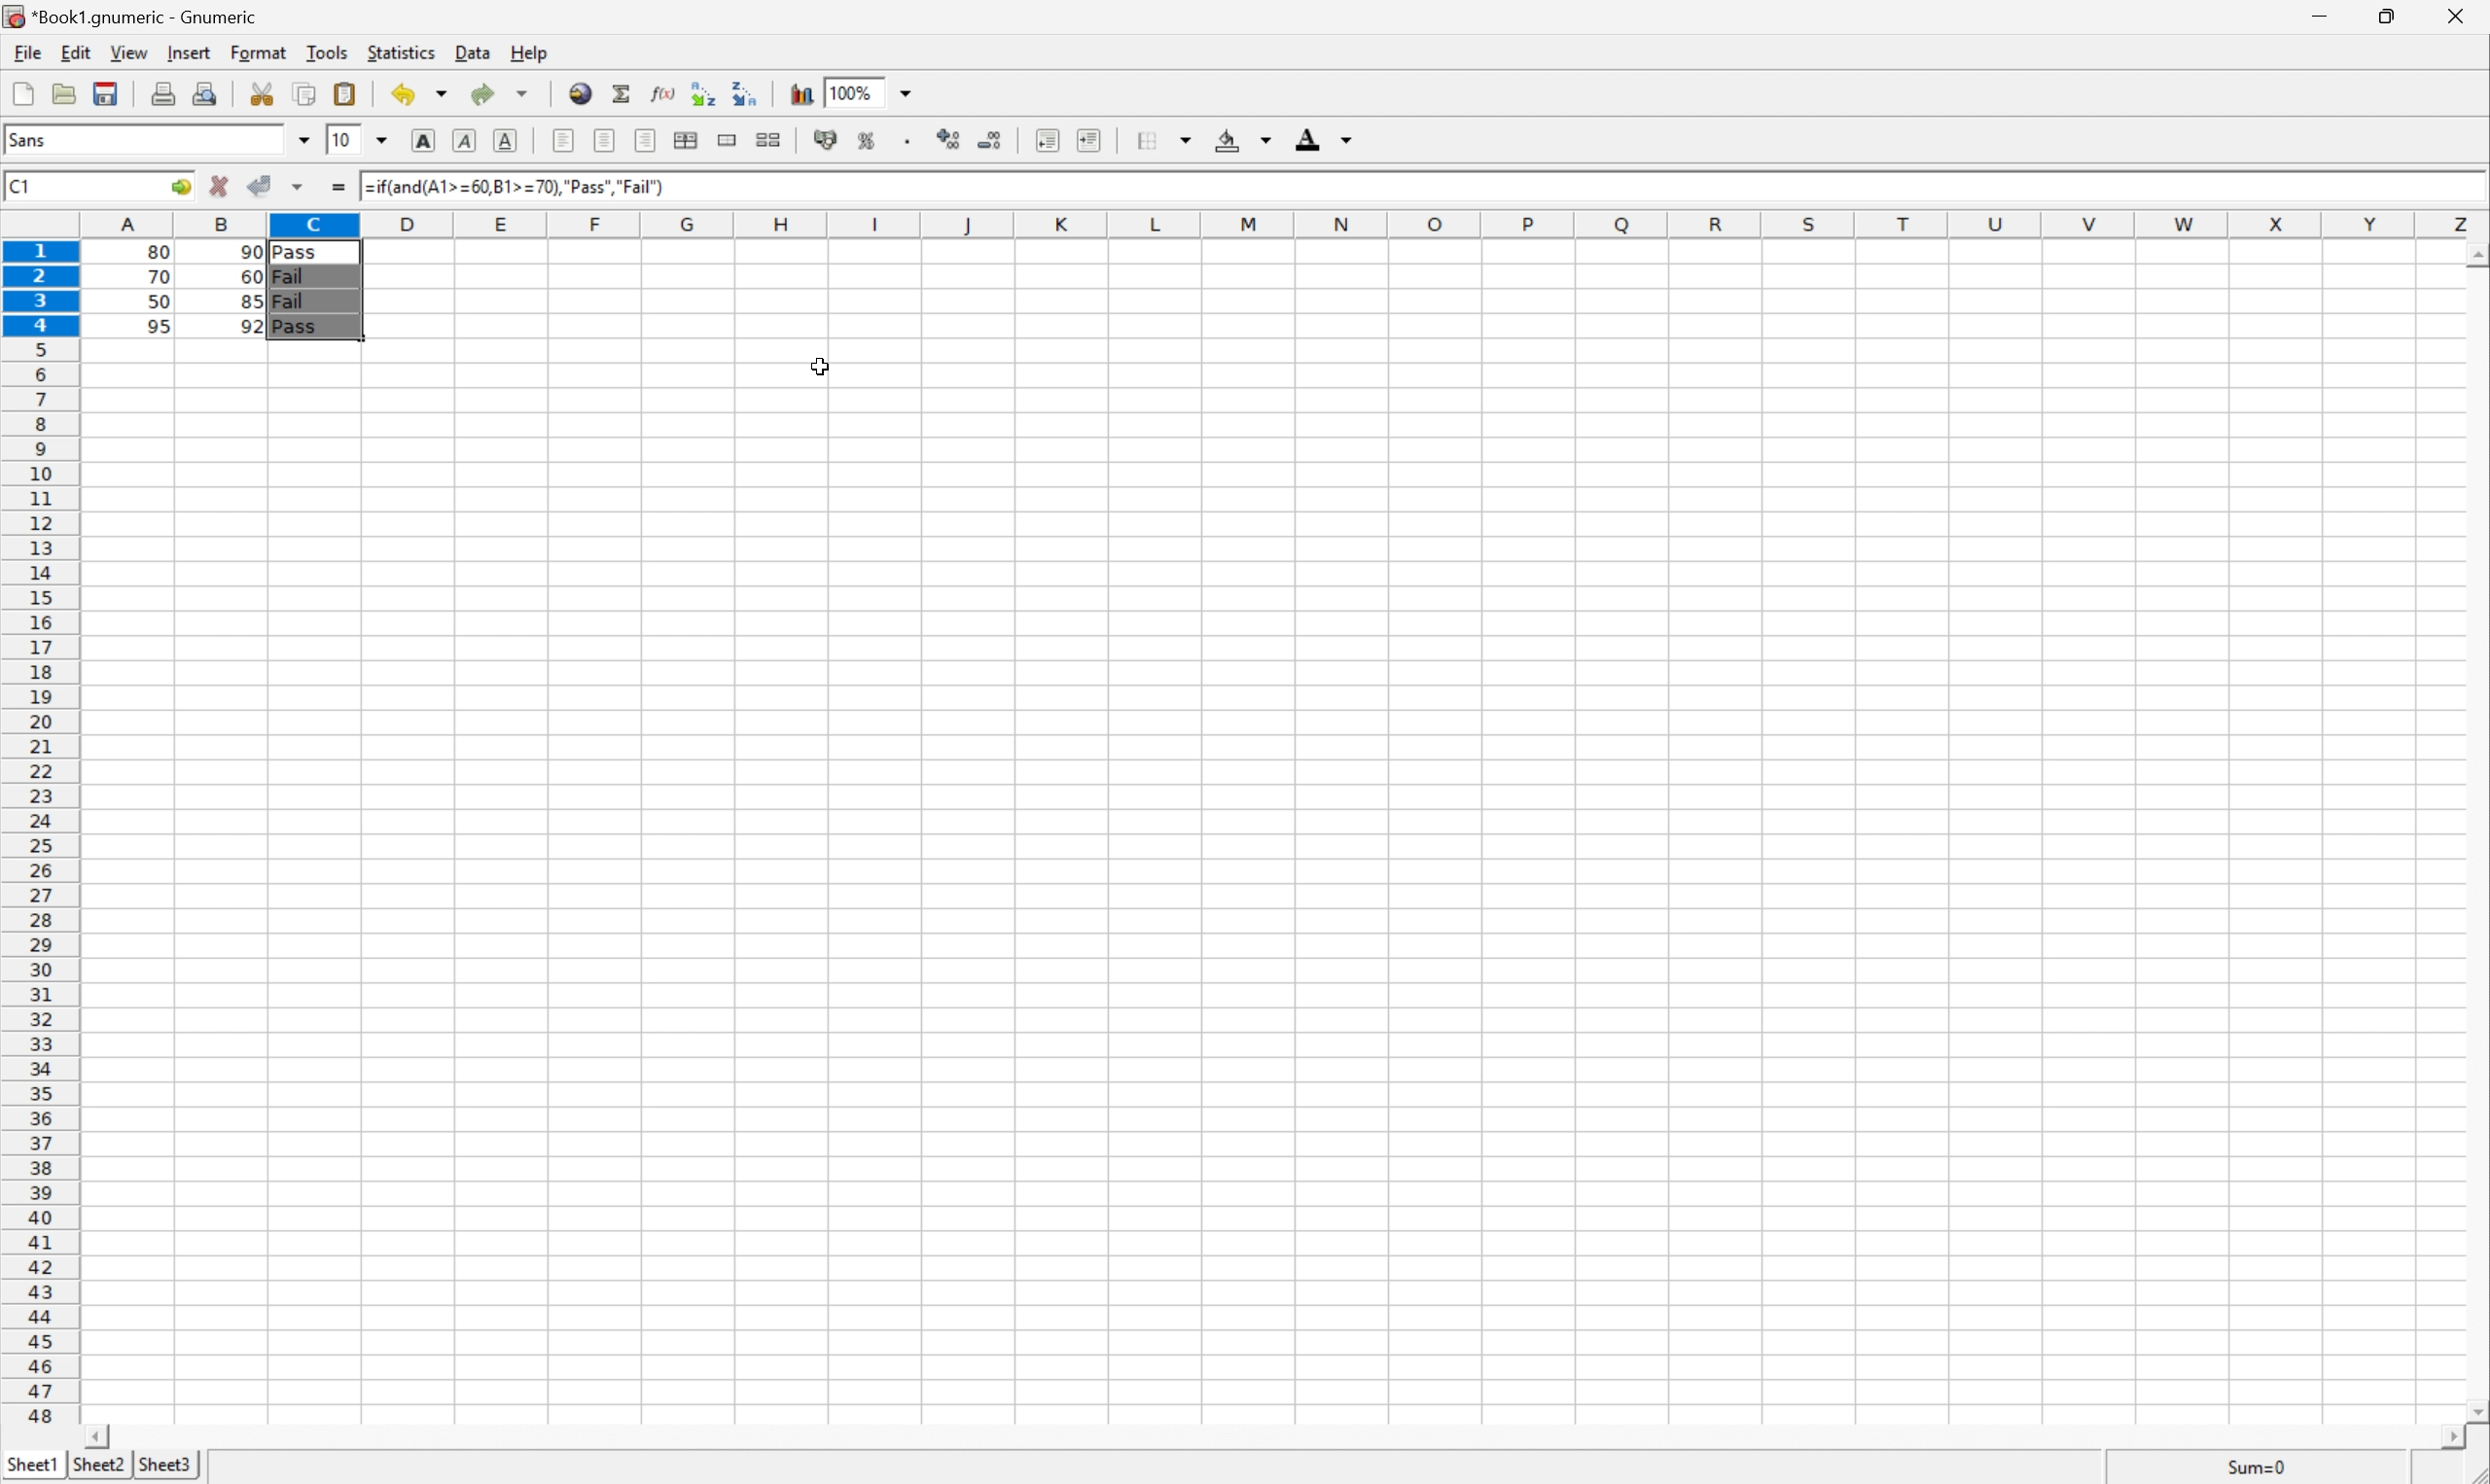 The width and height of the screenshot is (2490, 1484). I want to click on Bold, so click(423, 138).